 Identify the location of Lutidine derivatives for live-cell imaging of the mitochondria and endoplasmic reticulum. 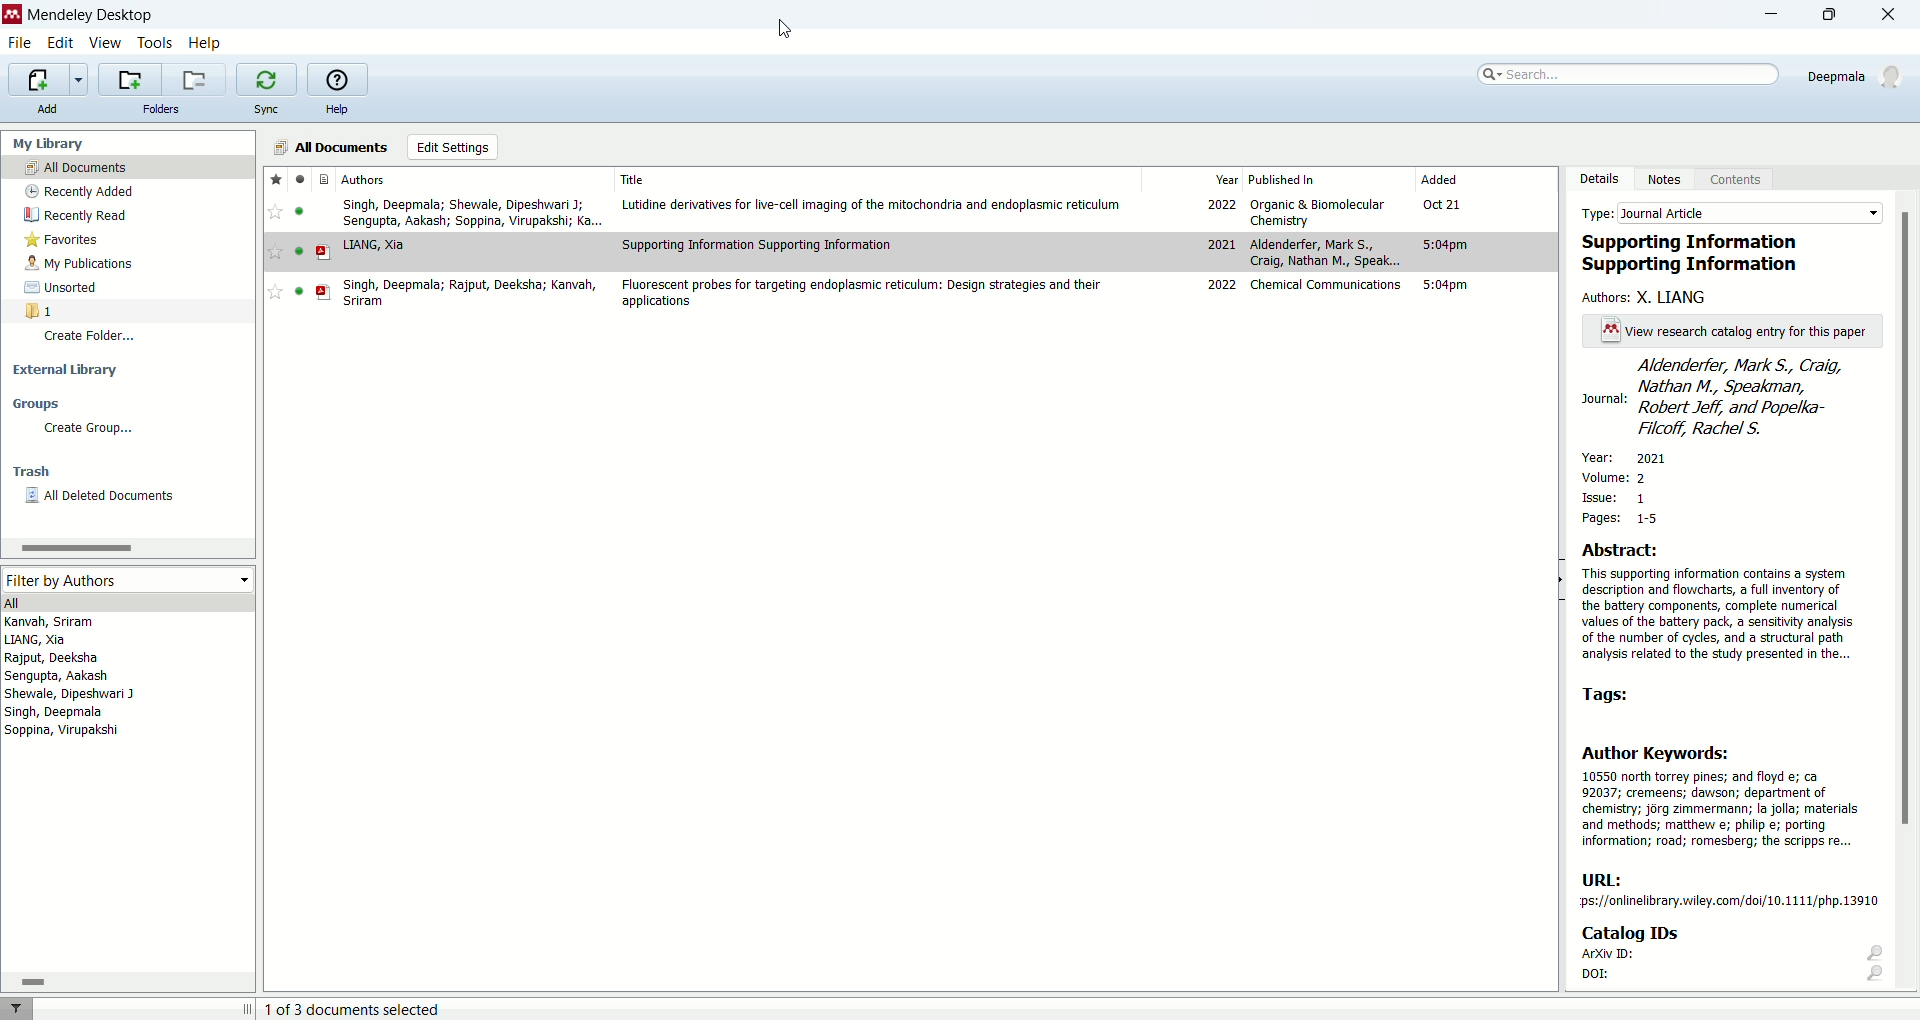
(872, 205).